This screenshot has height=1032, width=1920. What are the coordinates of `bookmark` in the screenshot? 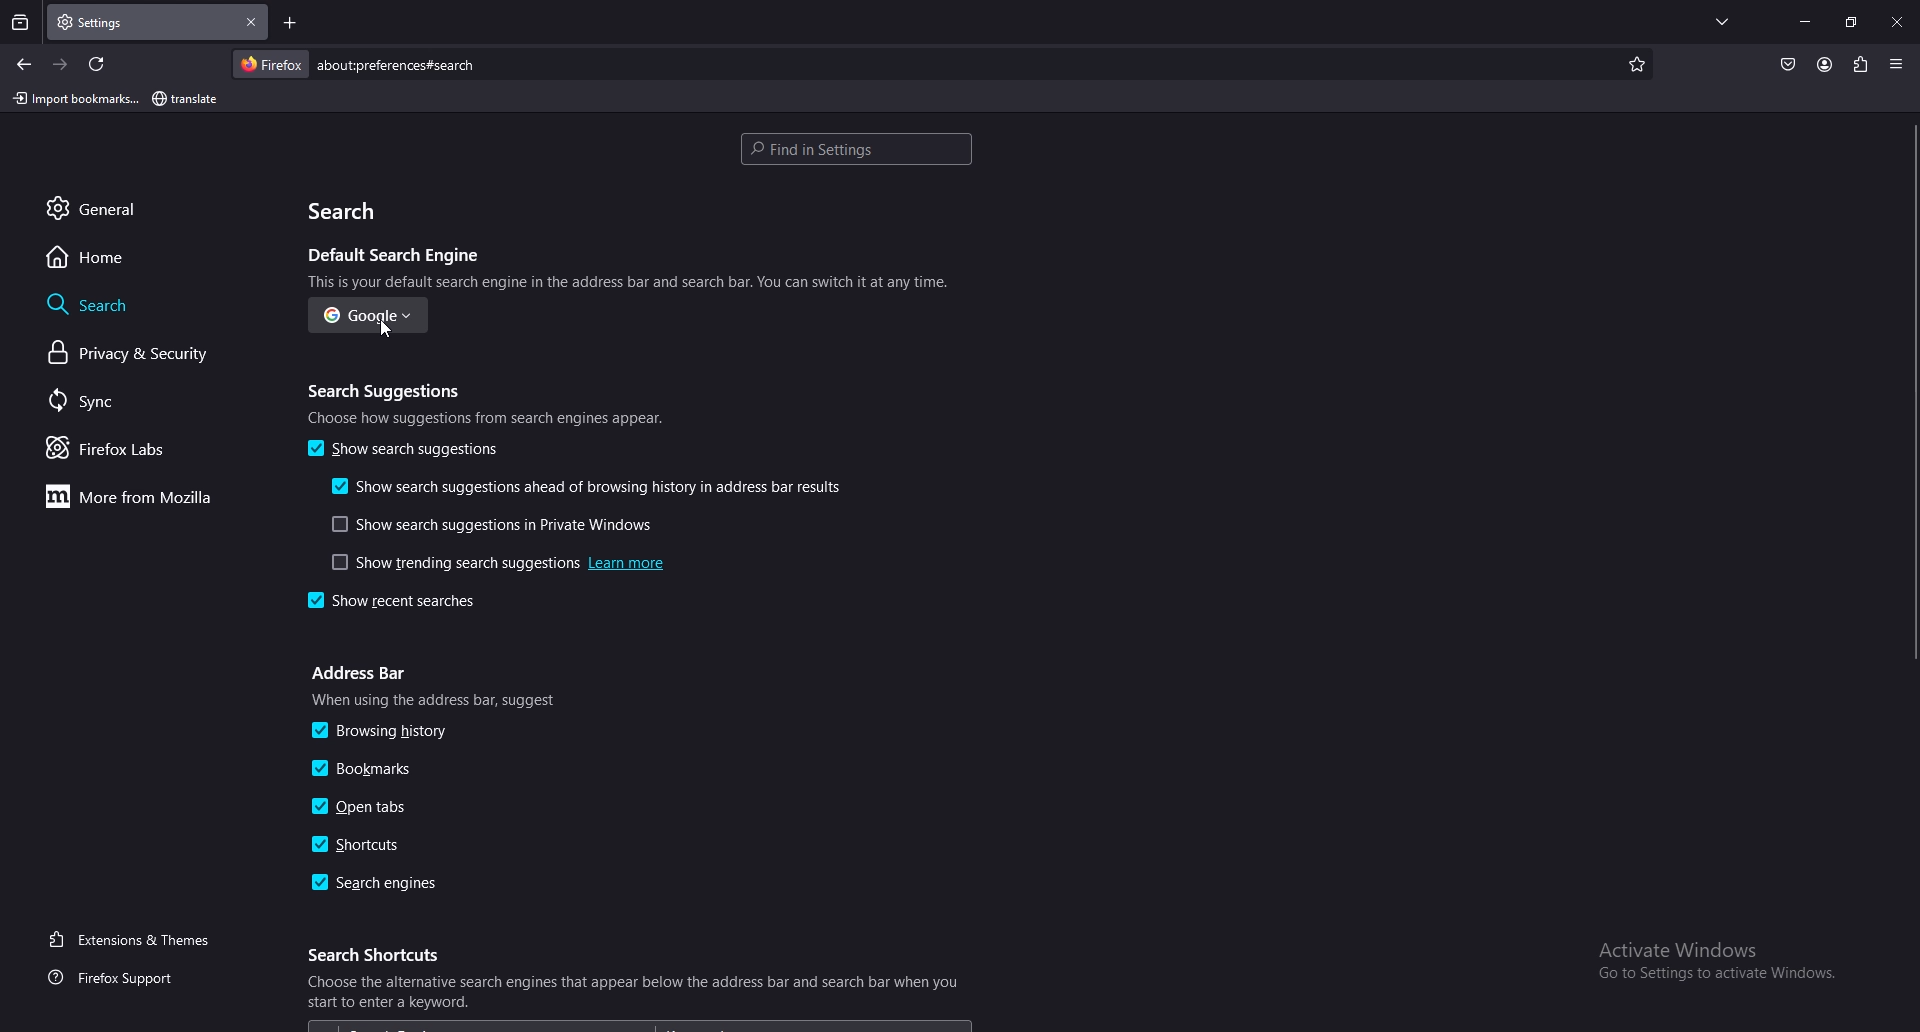 It's located at (187, 100).